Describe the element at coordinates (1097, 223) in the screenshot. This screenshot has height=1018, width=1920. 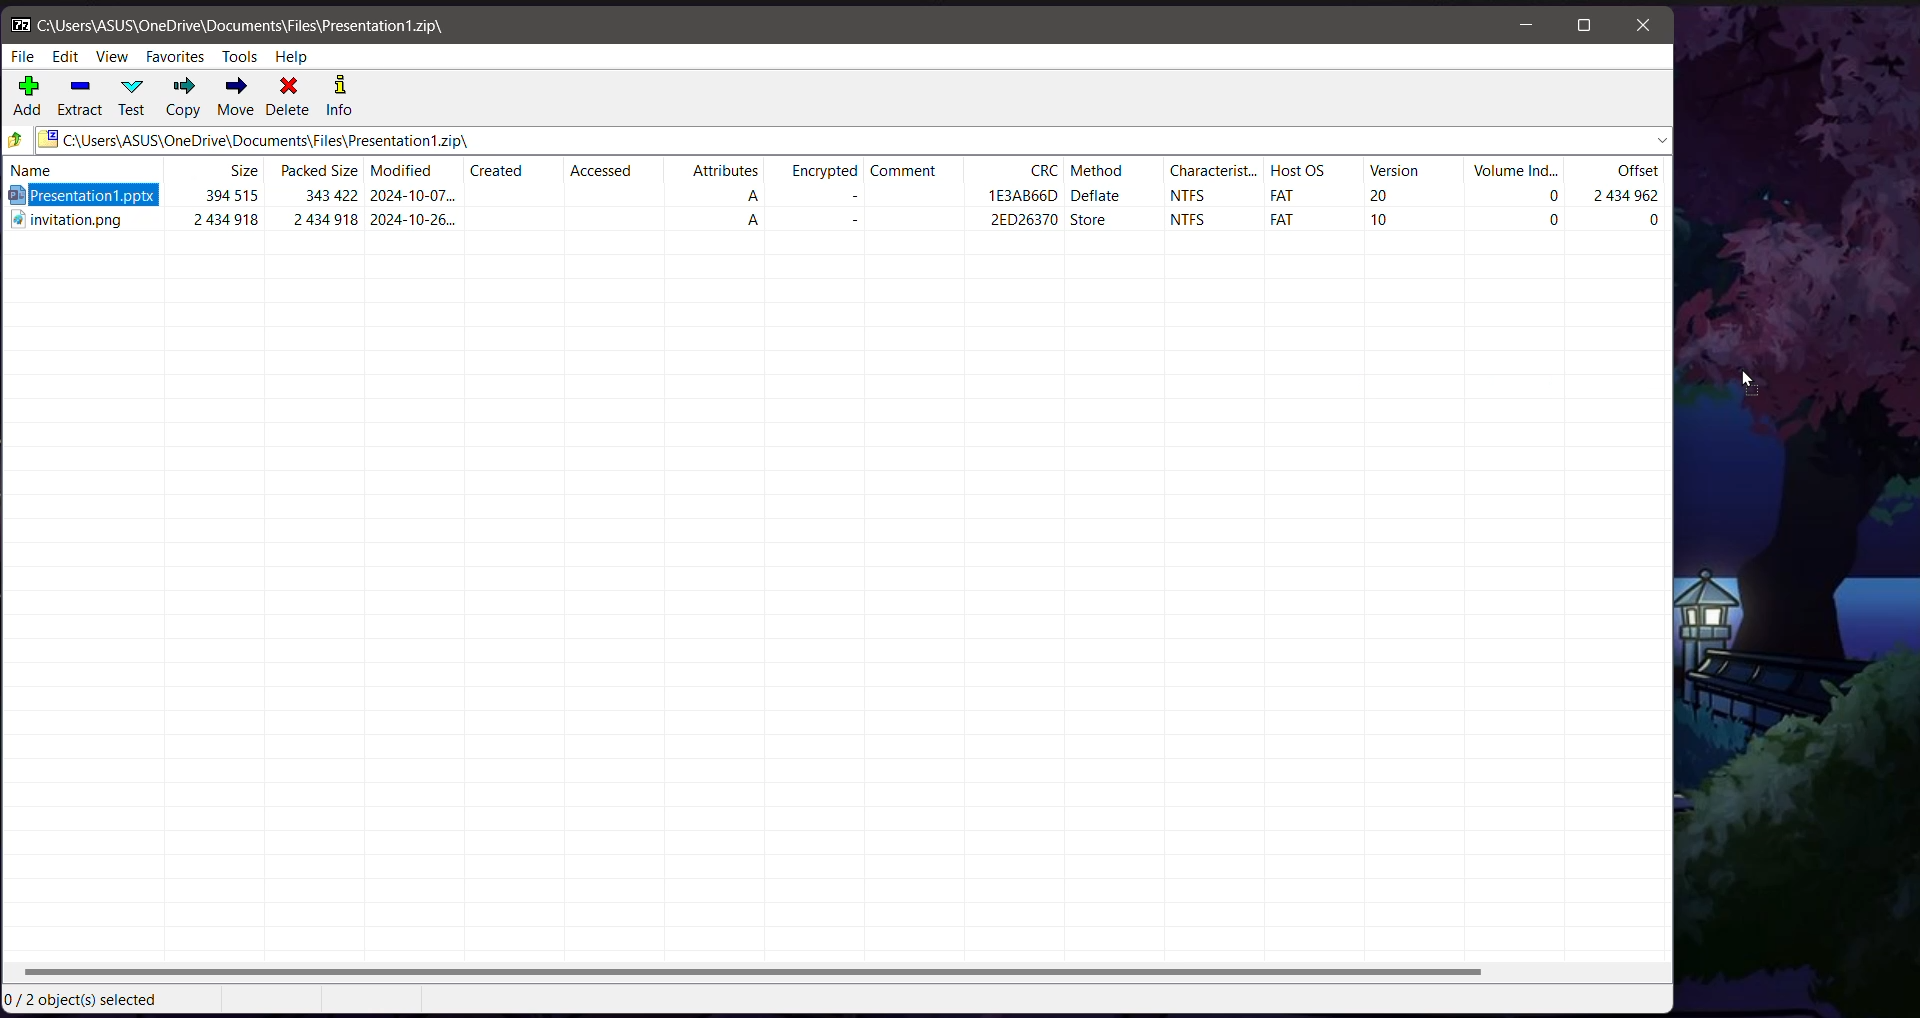
I see `store` at that location.